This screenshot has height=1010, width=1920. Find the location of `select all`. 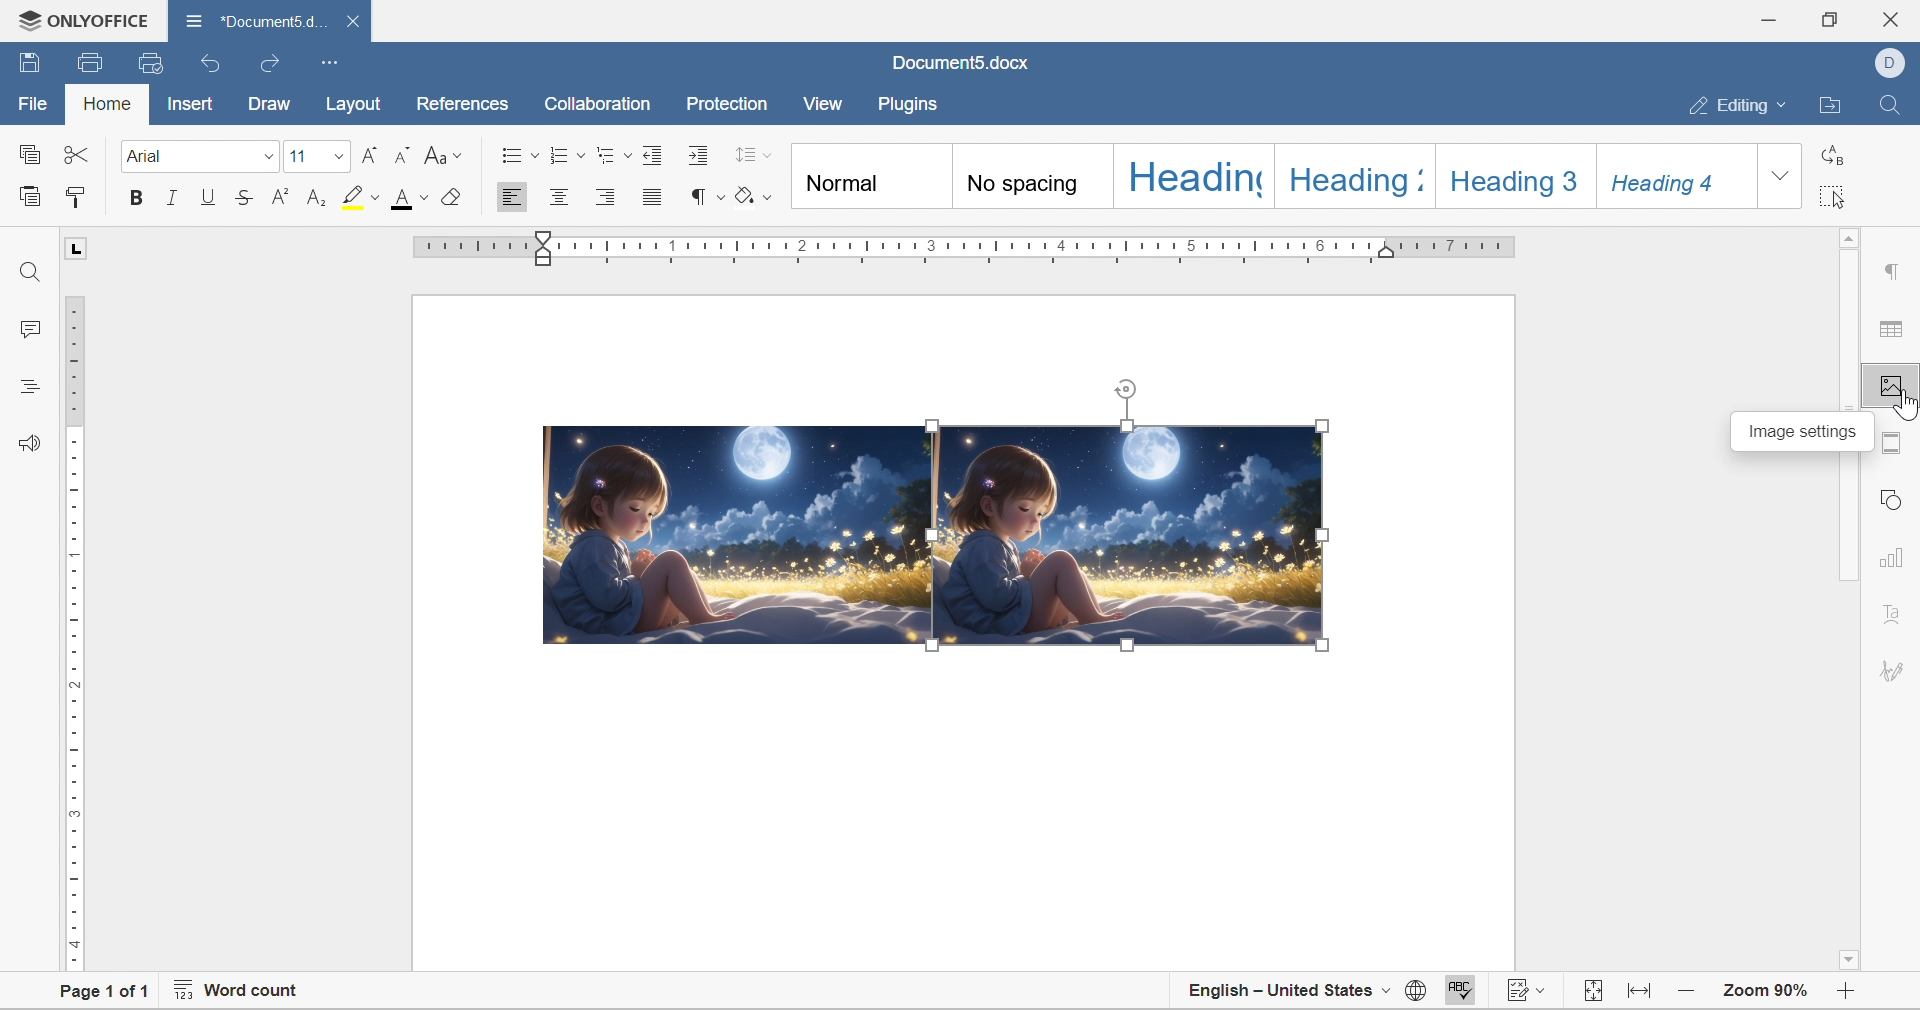

select all is located at coordinates (1833, 196).